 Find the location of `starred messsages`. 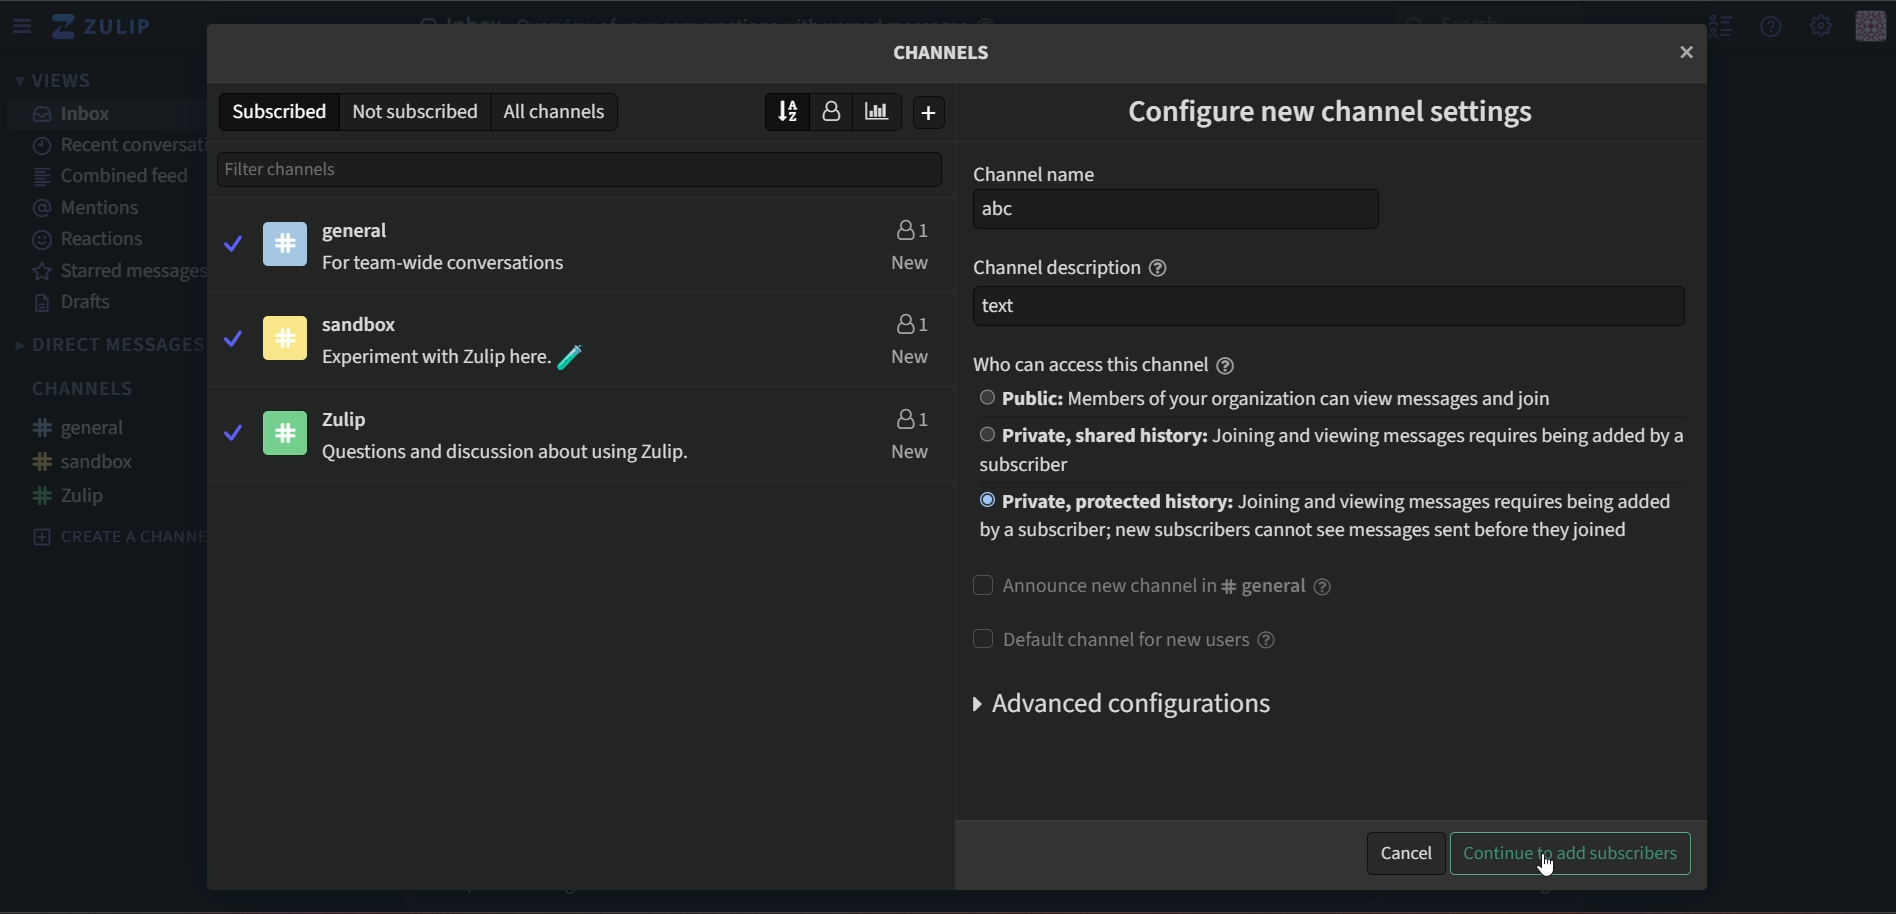

starred messsages is located at coordinates (121, 272).